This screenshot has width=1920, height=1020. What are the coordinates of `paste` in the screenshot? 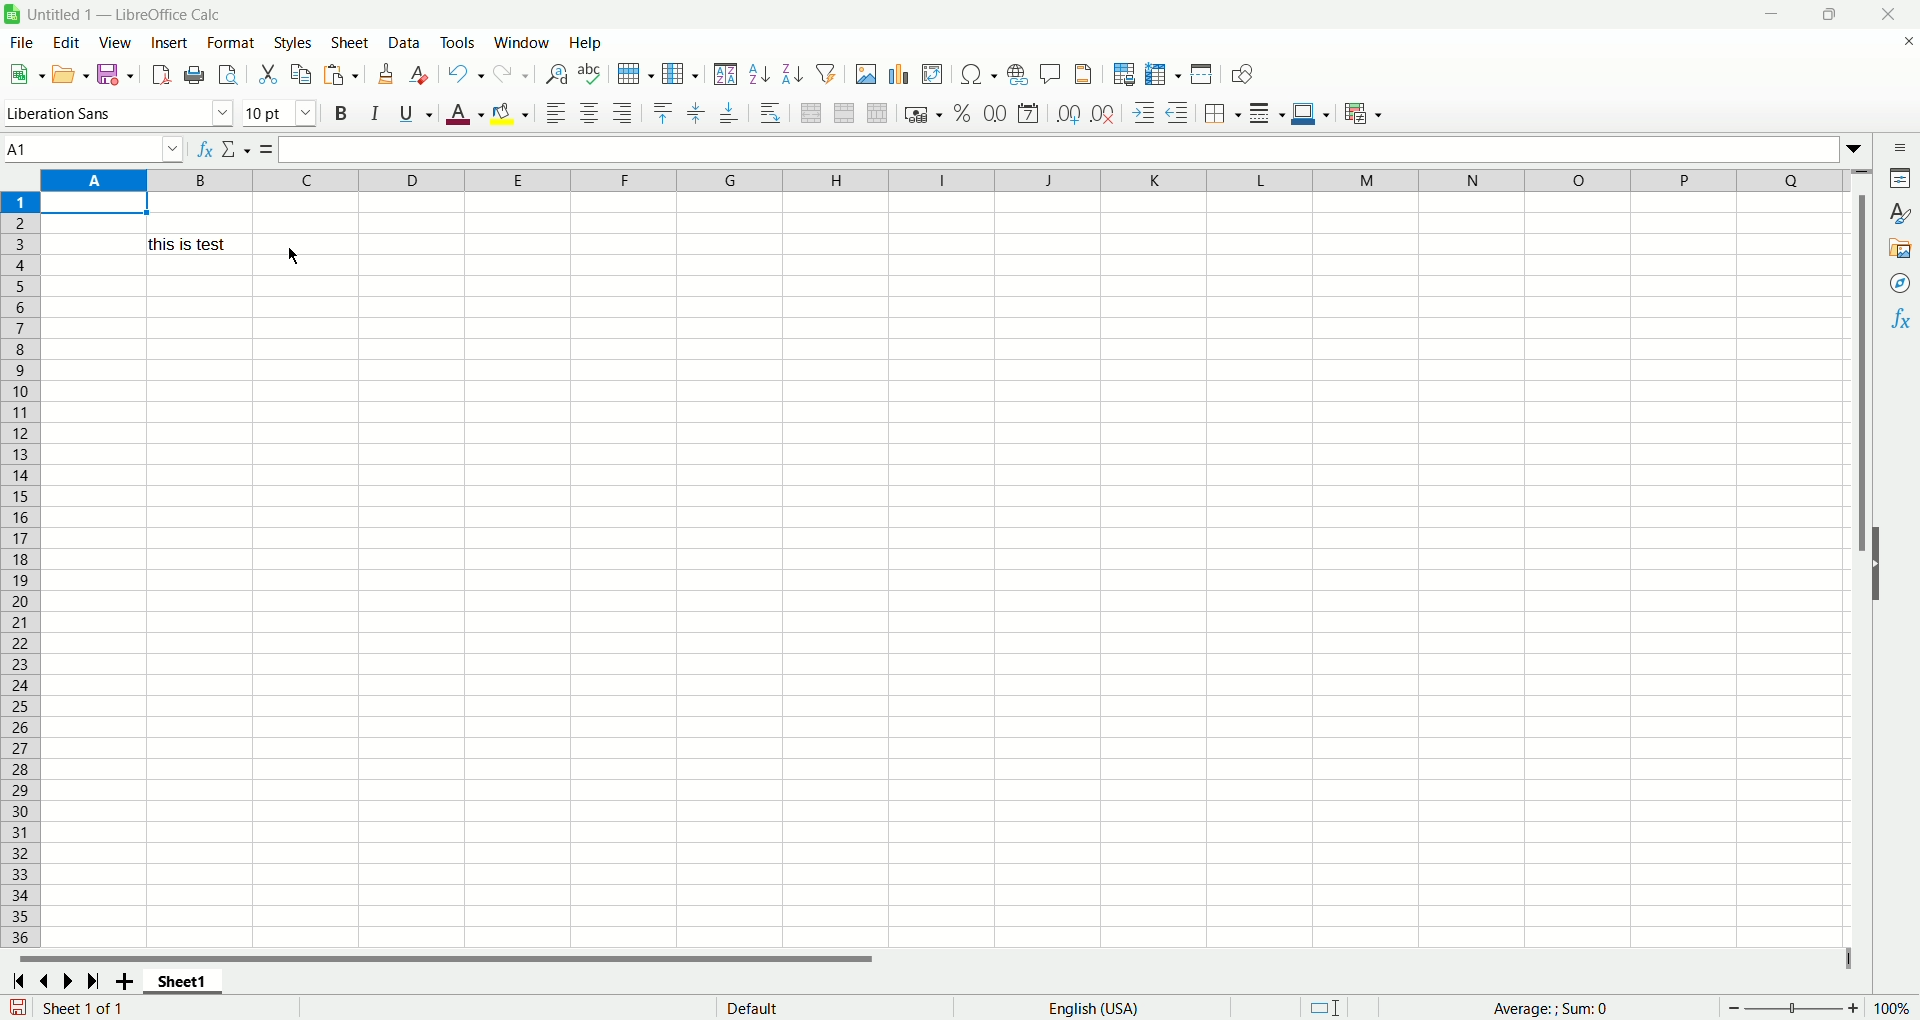 It's located at (338, 74).